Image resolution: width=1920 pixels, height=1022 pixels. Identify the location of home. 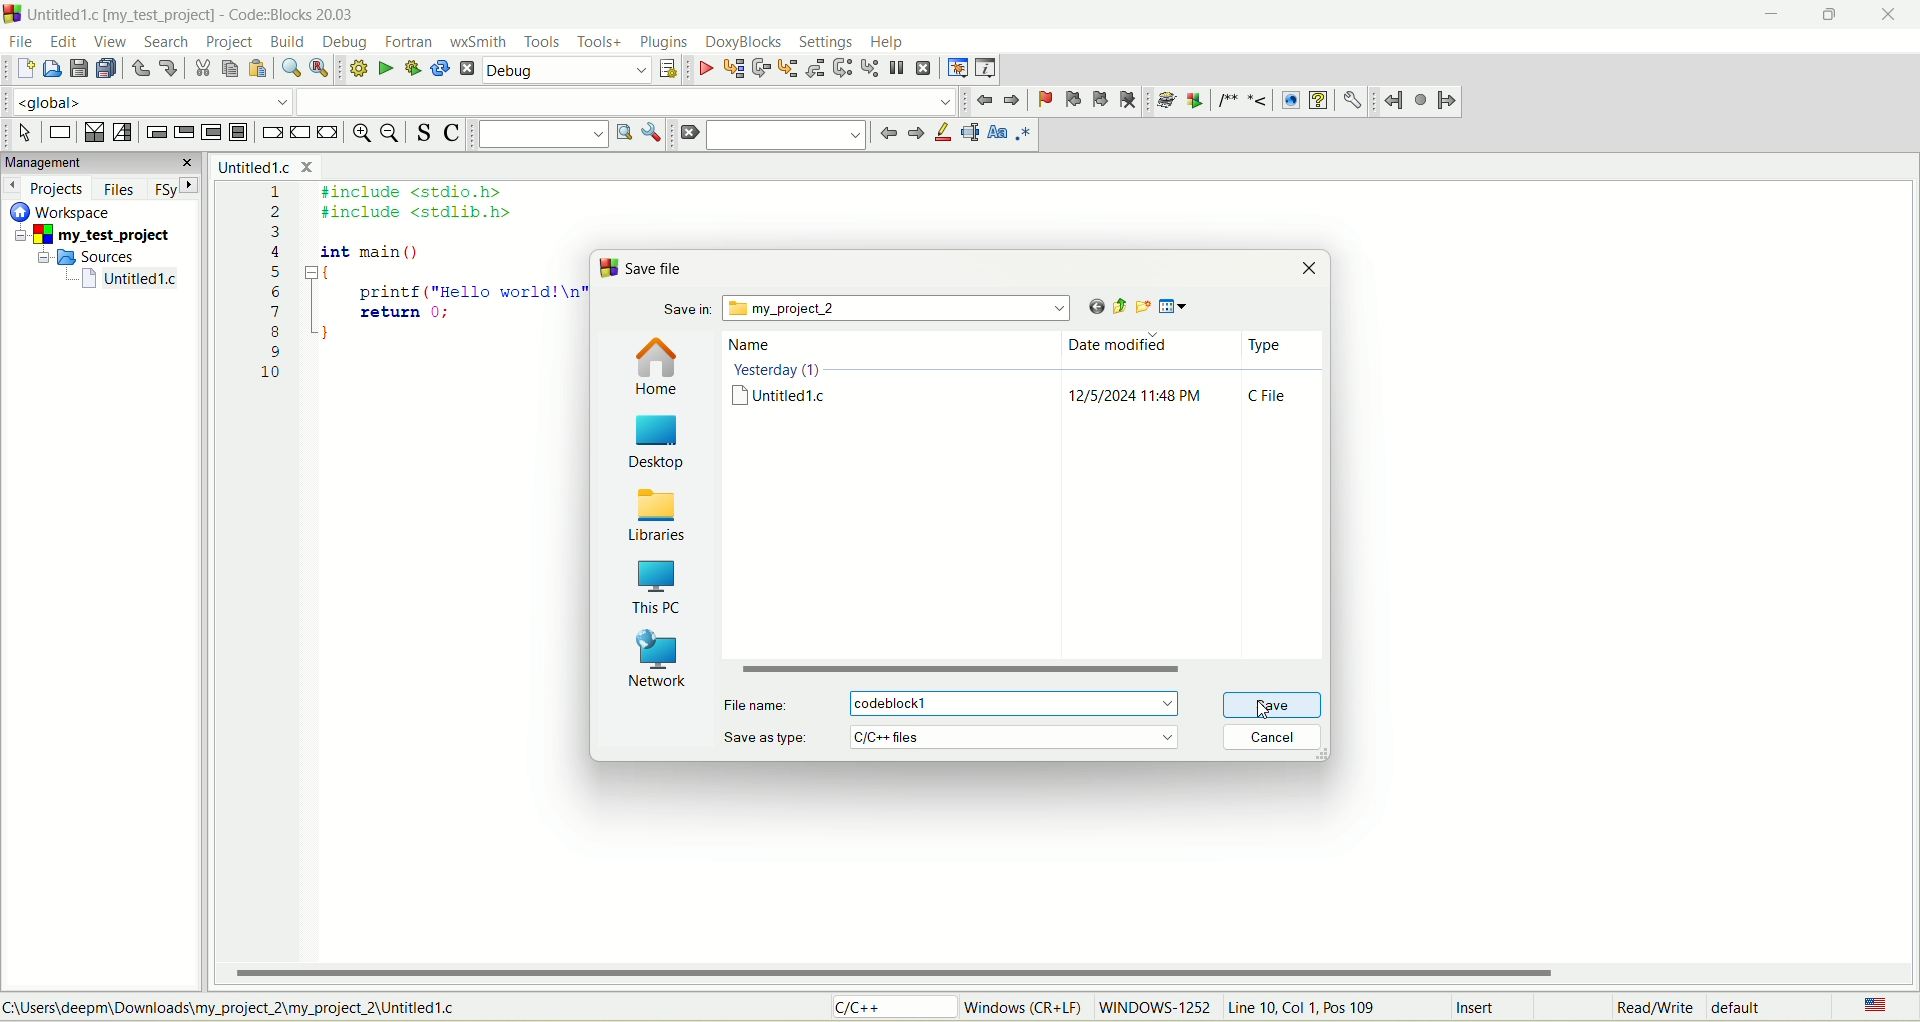
(659, 367).